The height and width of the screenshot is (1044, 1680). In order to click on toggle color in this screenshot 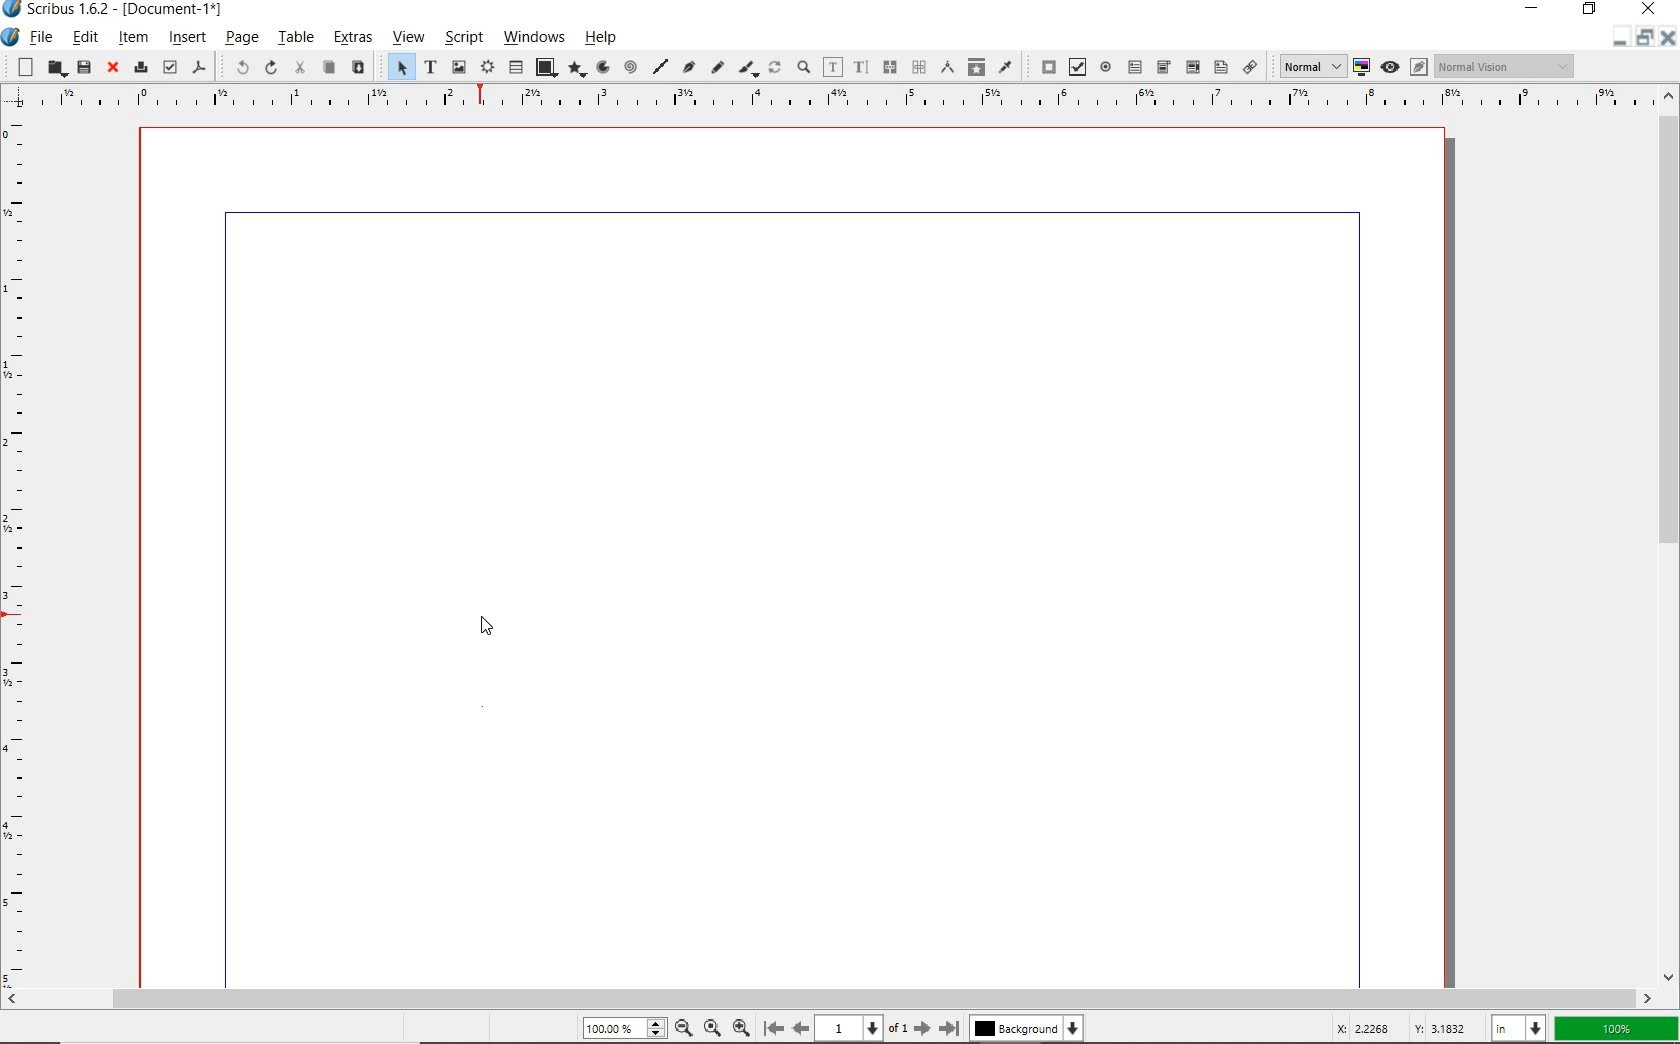, I will do `click(1362, 68)`.